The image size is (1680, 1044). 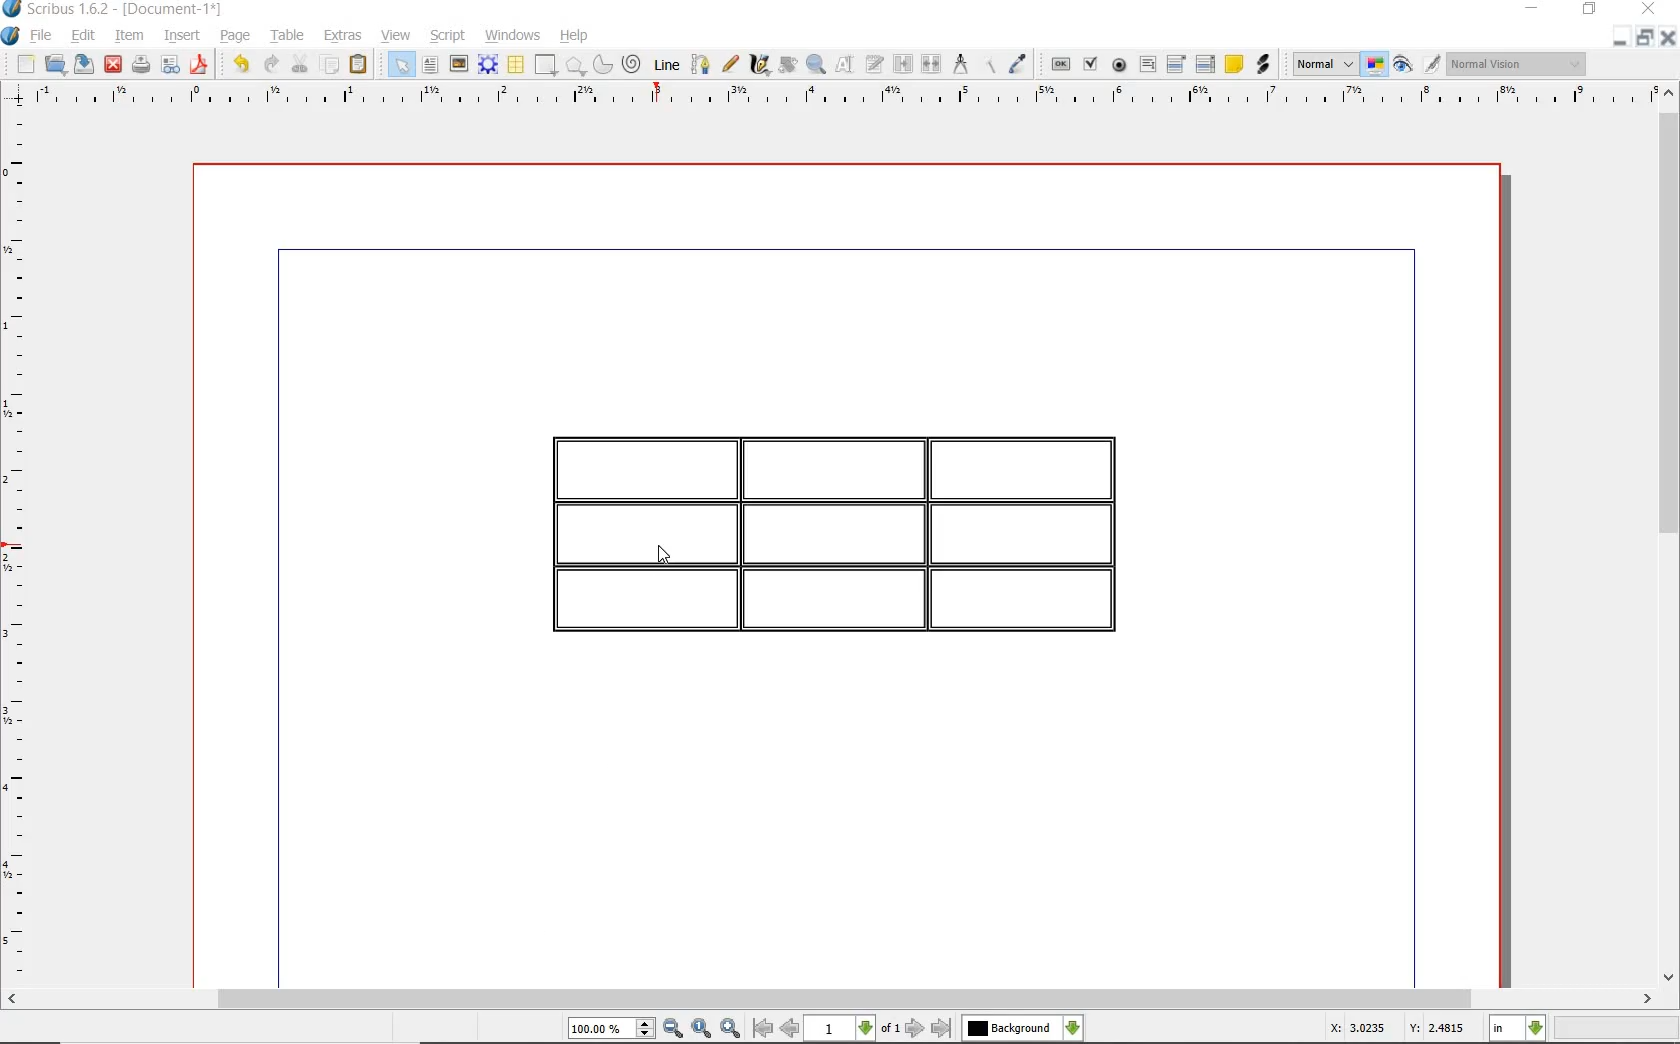 What do you see at coordinates (1120, 66) in the screenshot?
I see `pdf radio button` at bounding box center [1120, 66].